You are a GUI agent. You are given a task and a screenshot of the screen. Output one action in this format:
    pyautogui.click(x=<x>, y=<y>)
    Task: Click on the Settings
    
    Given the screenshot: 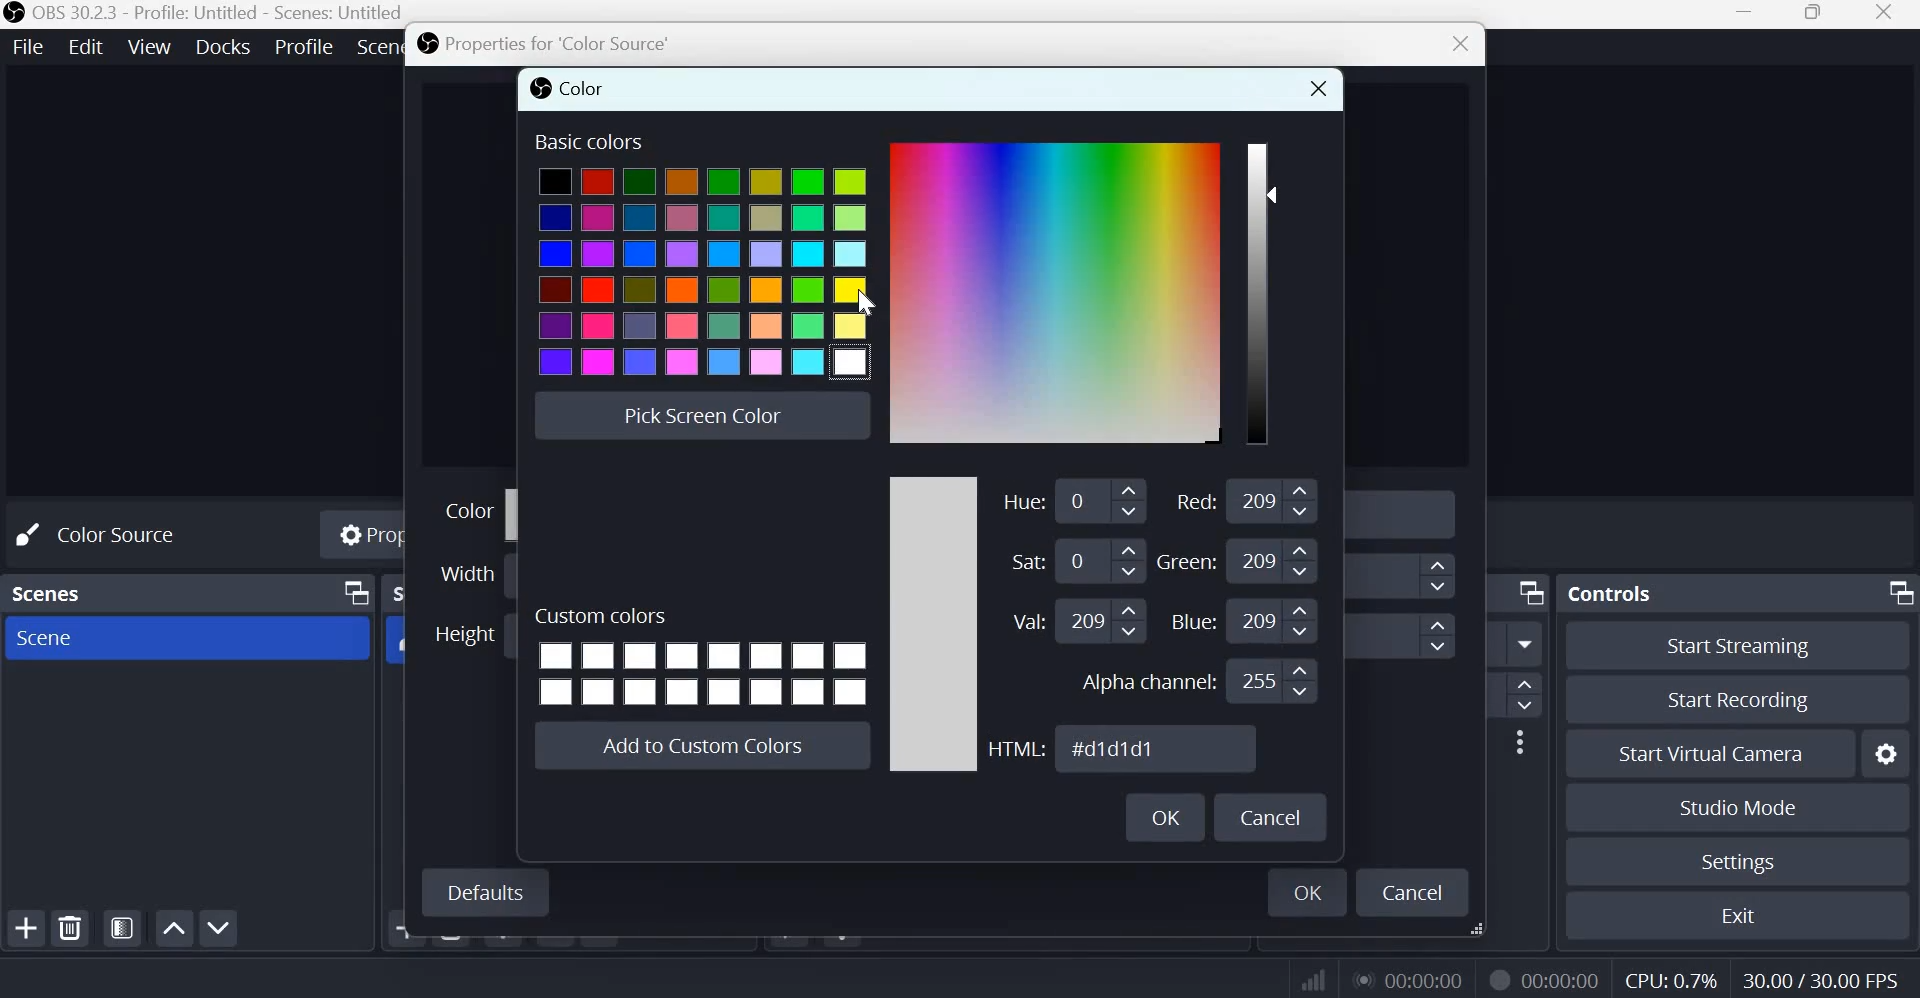 What is the action you would take?
    pyautogui.click(x=1736, y=862)
    